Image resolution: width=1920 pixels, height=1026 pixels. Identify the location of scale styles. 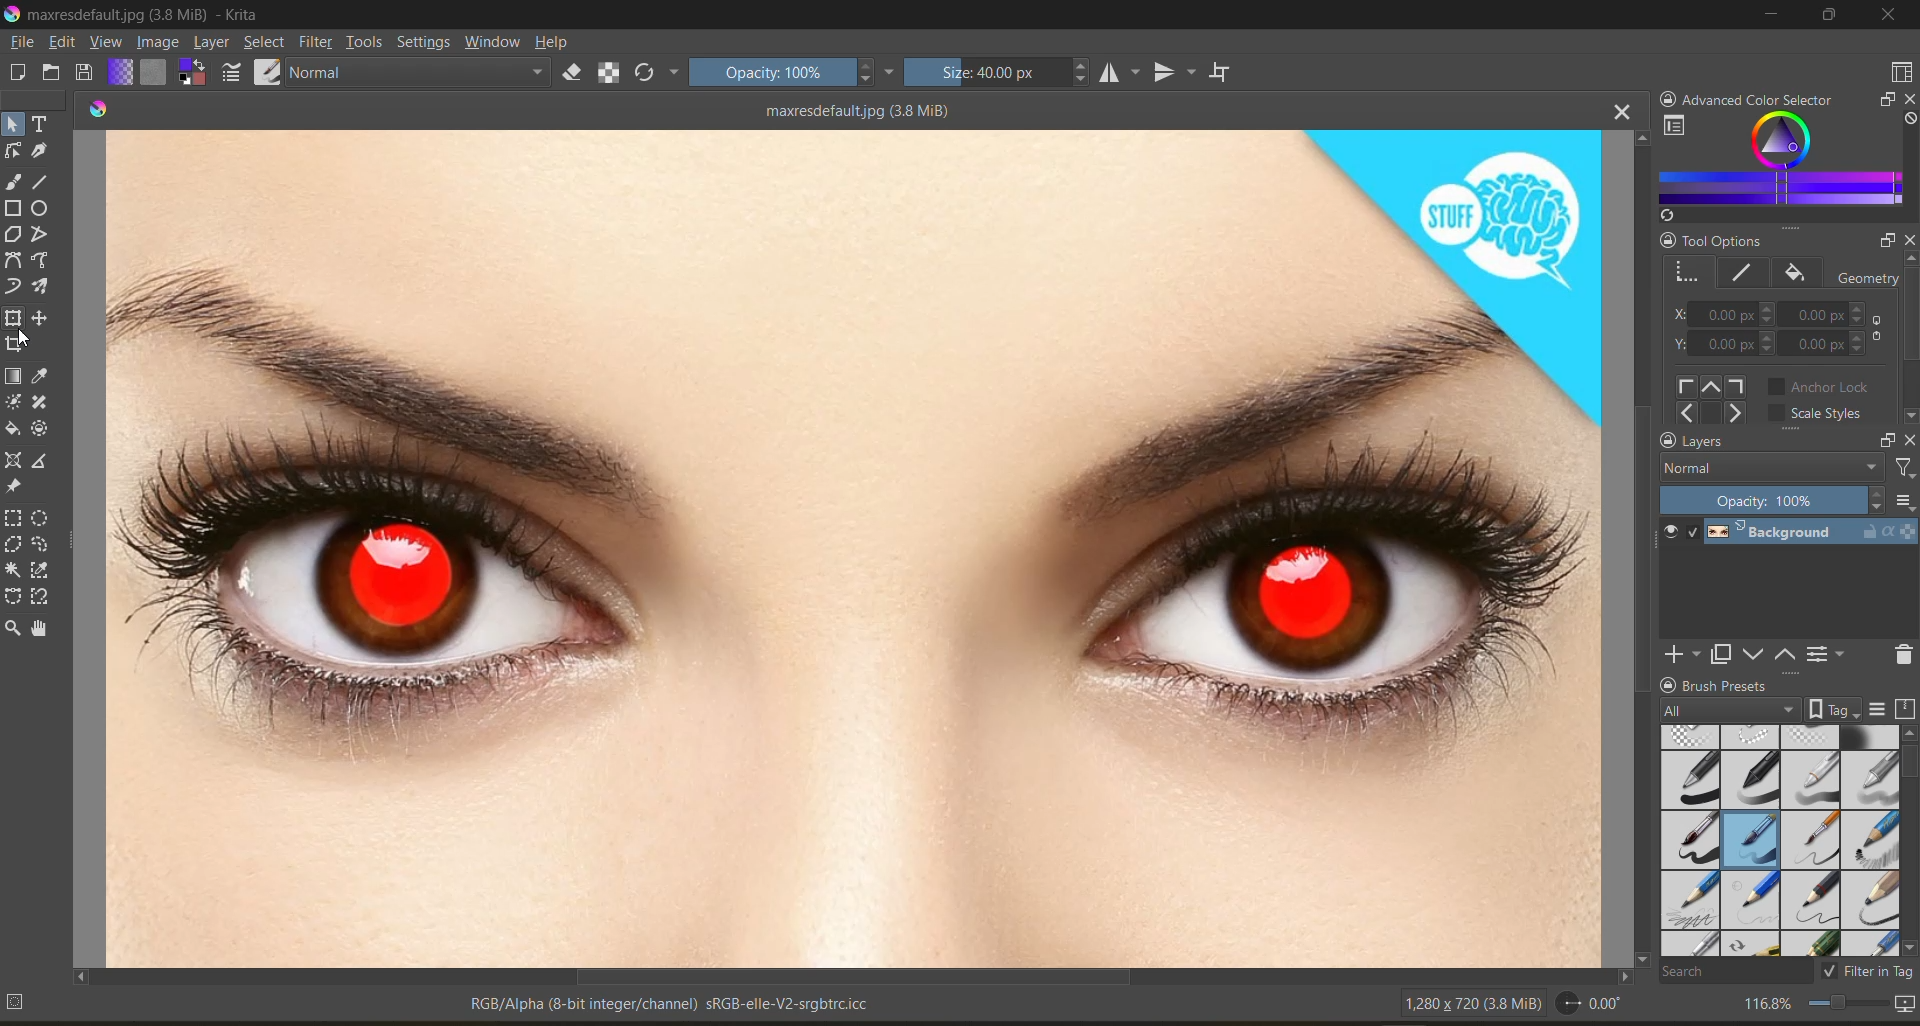
(1819, 416).